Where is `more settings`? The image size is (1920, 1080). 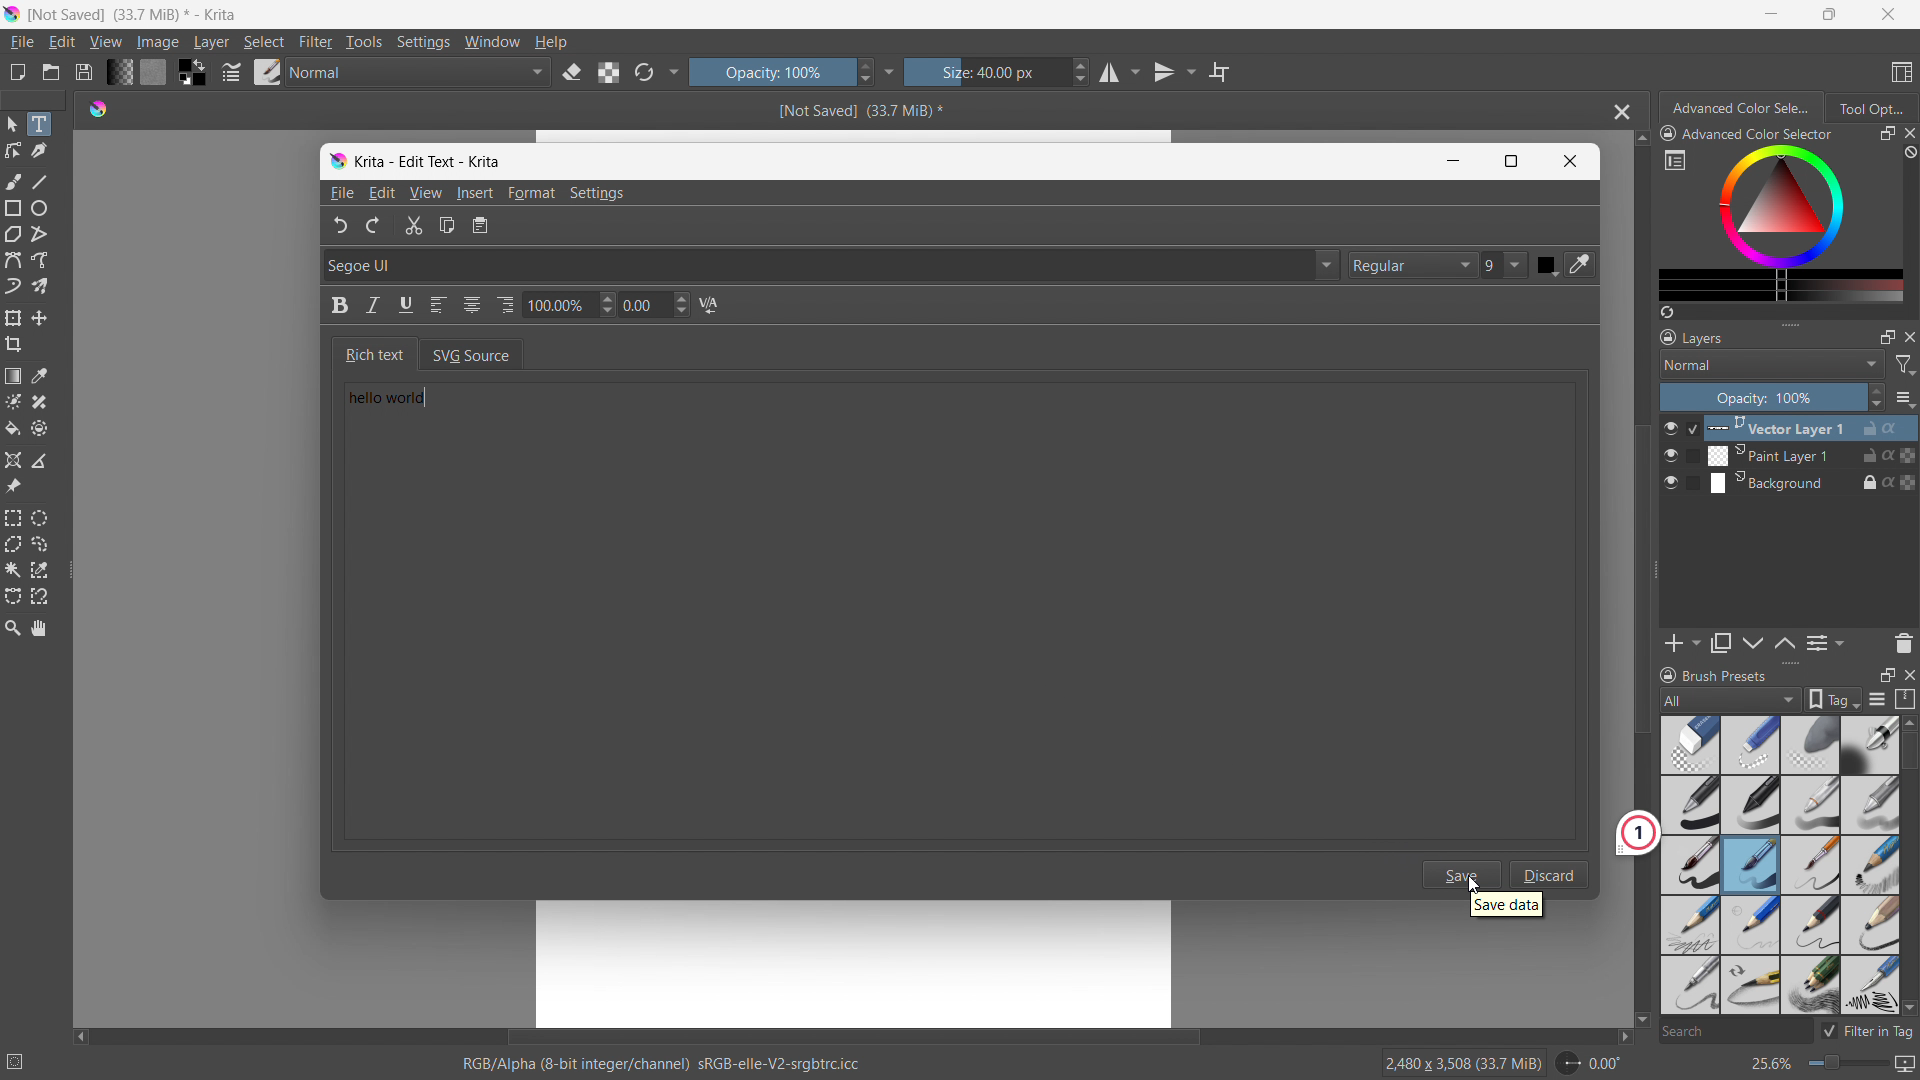
more settings is located at coordinates (890, 71).